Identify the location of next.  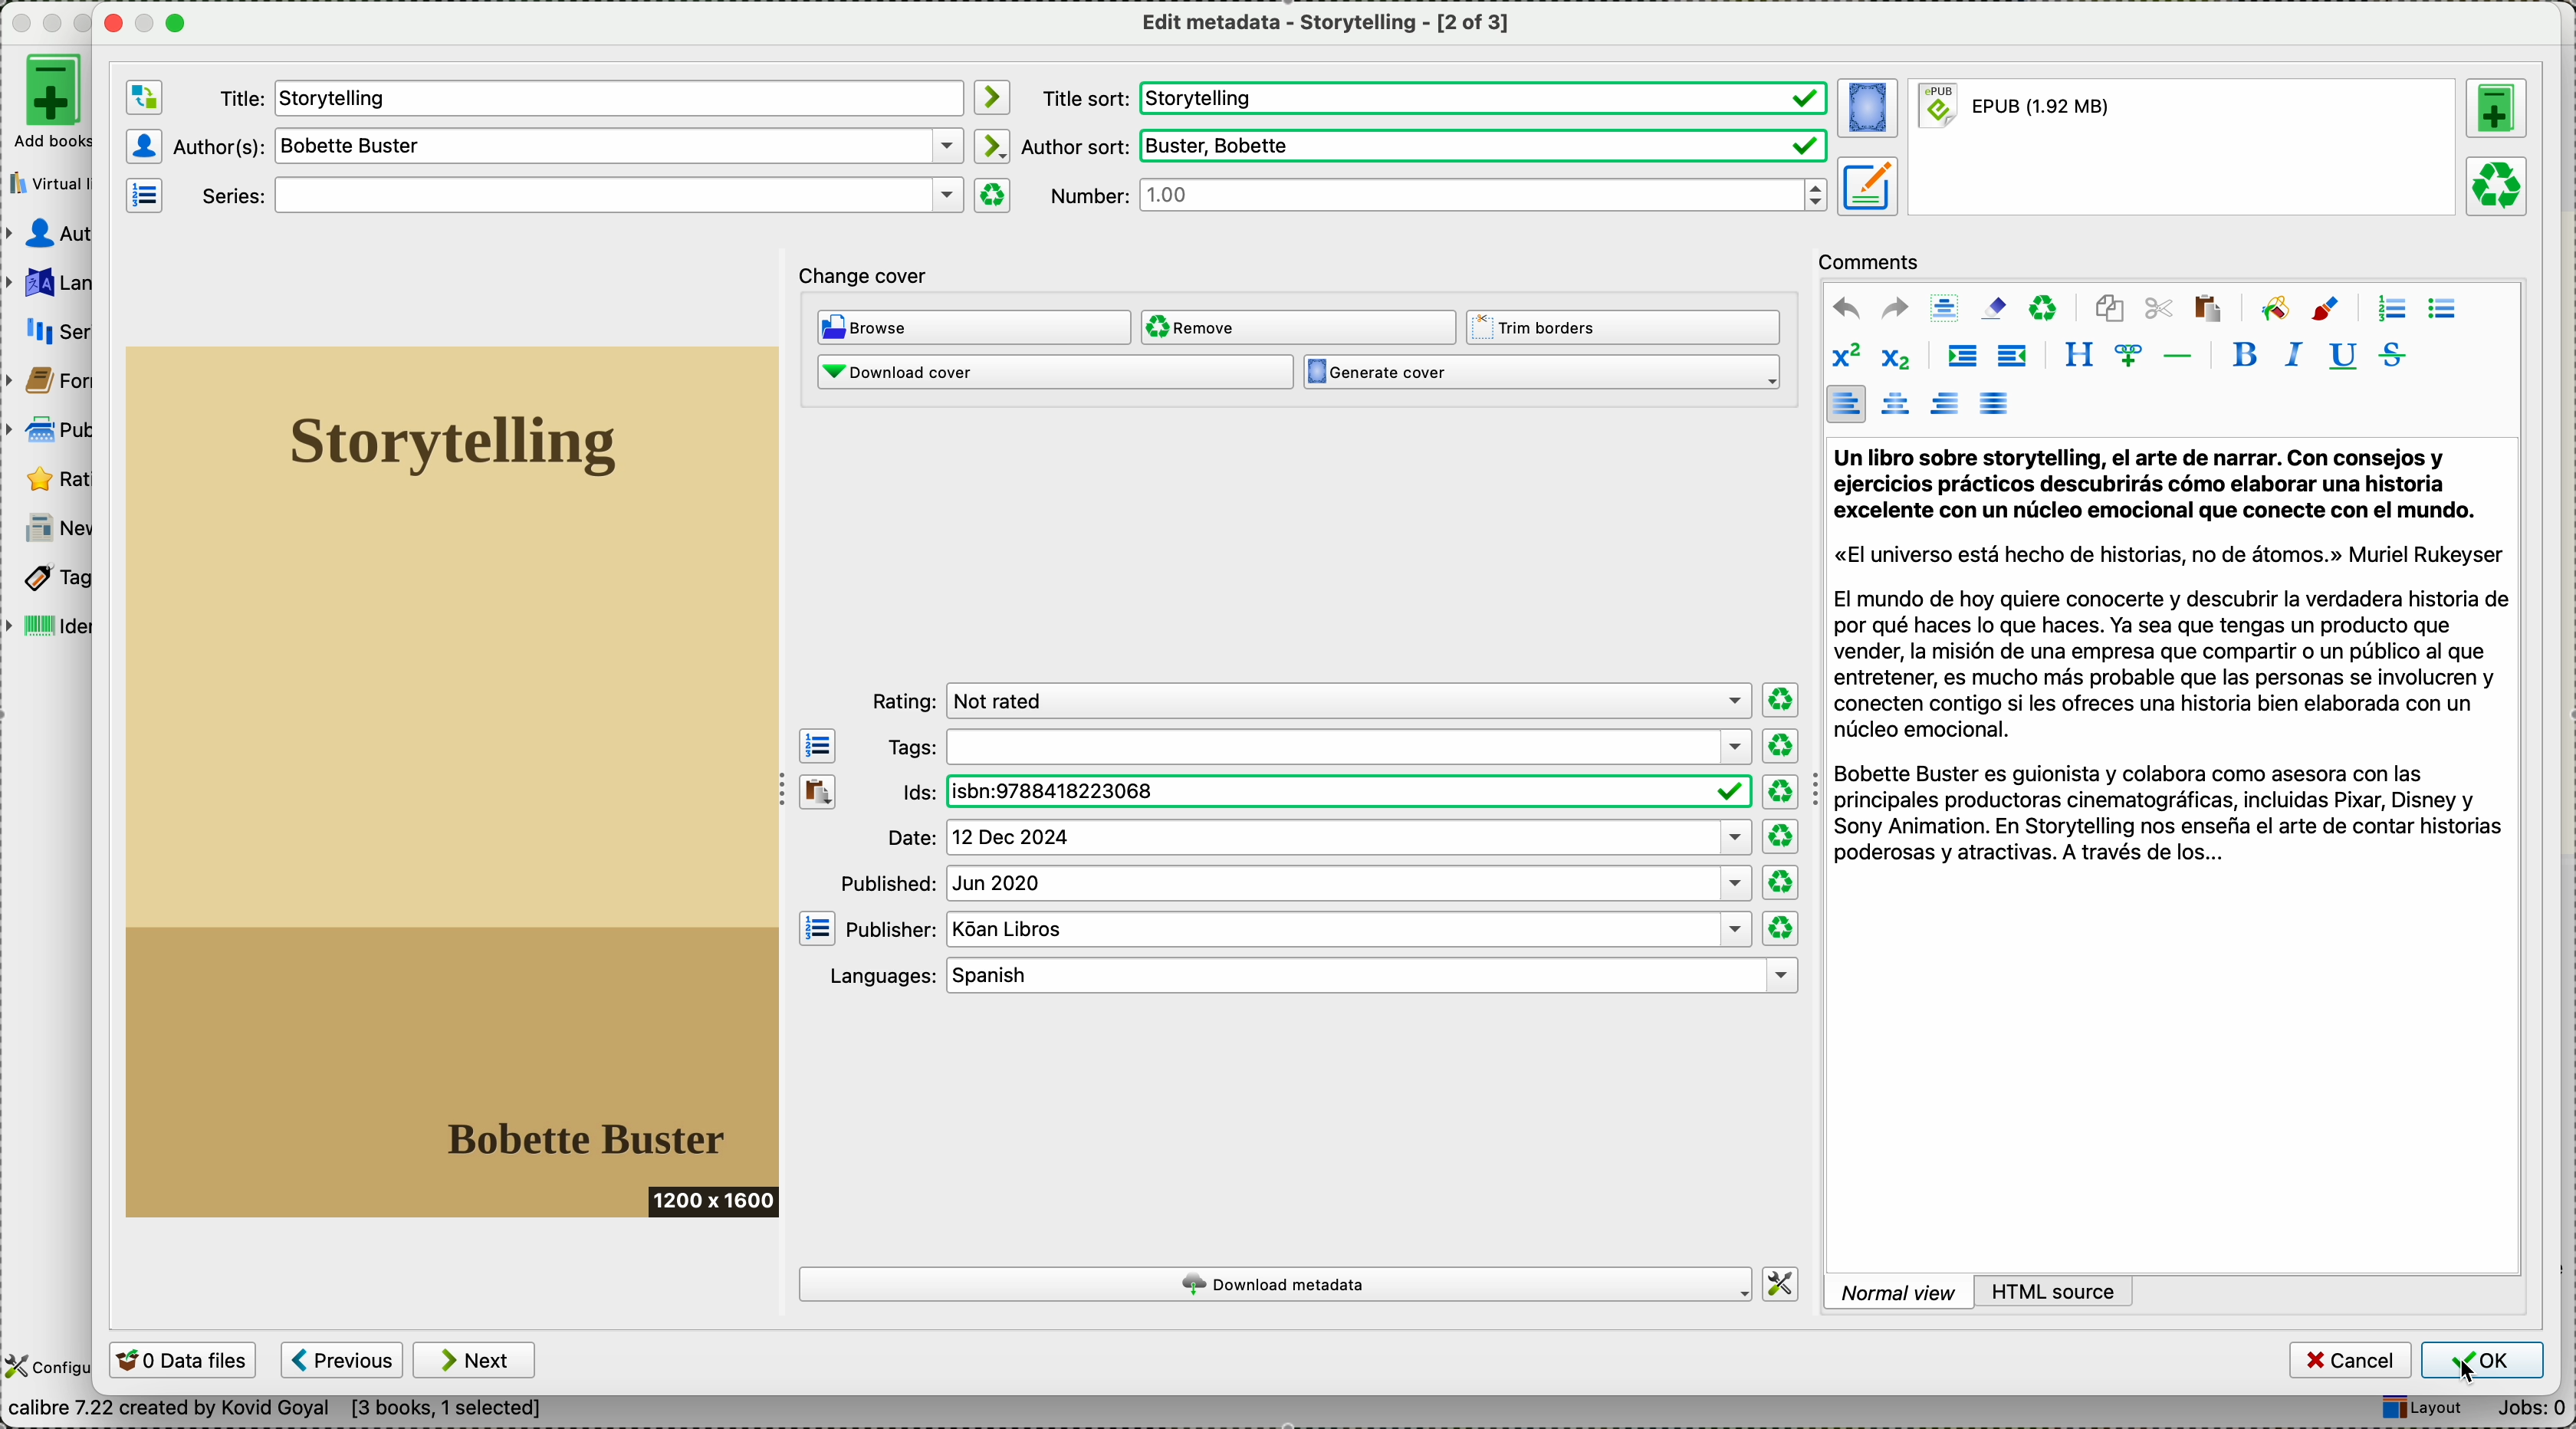
(473, 1359).